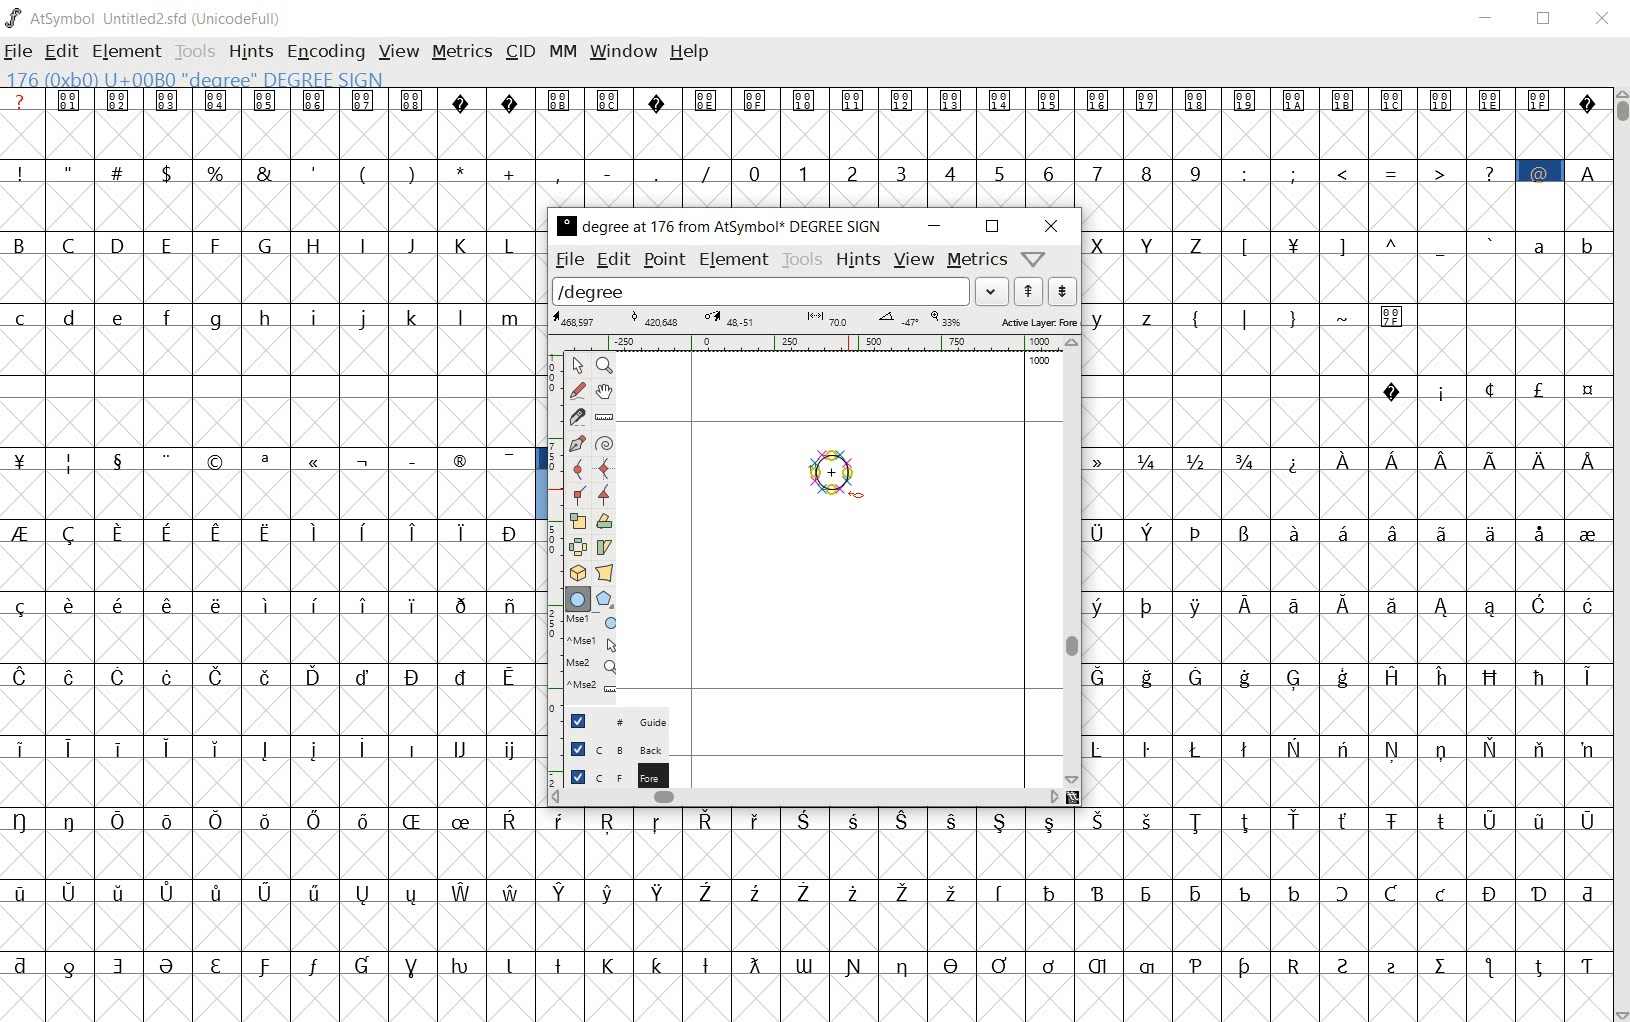 Image resolution: width=1630 pixels, height=1022 pixels. What do you see at coordinates (575, 521) in the screenshot?
I see `scale the selection` at bounding box center [575, 521].